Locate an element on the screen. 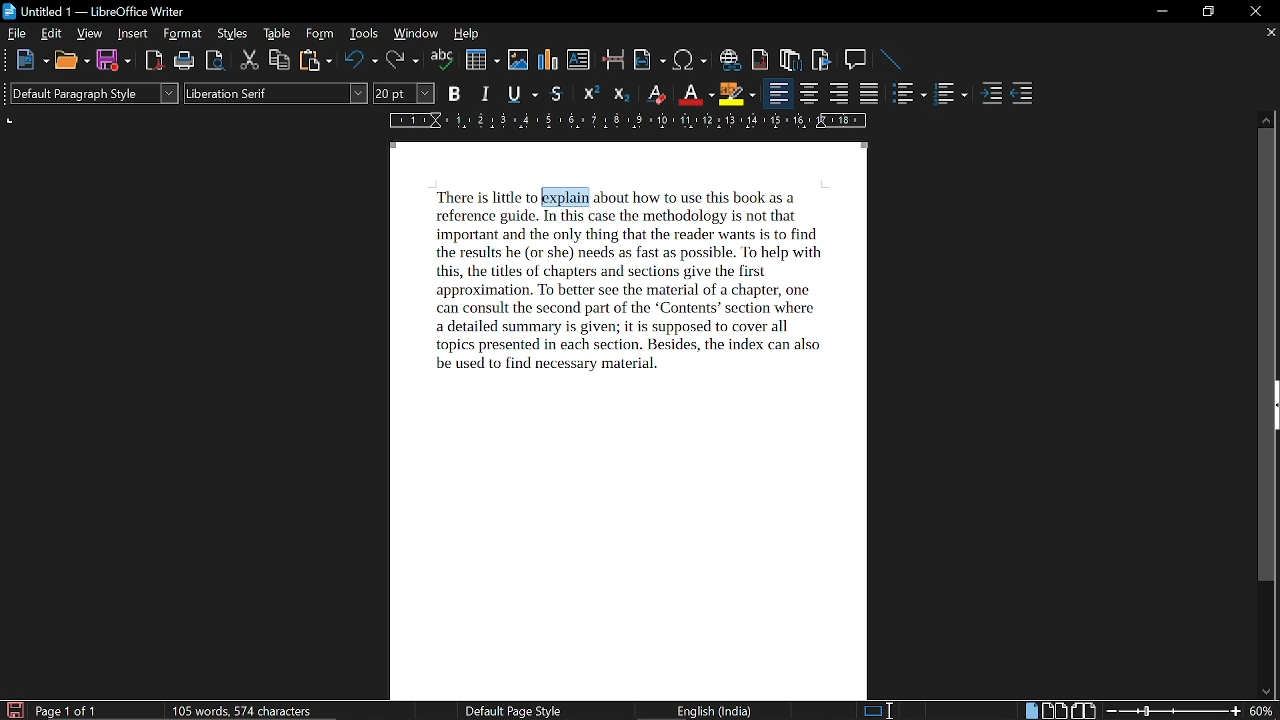 This screenshot has width=1280, height=720. change zoom is located at coordinates (1174, 710).